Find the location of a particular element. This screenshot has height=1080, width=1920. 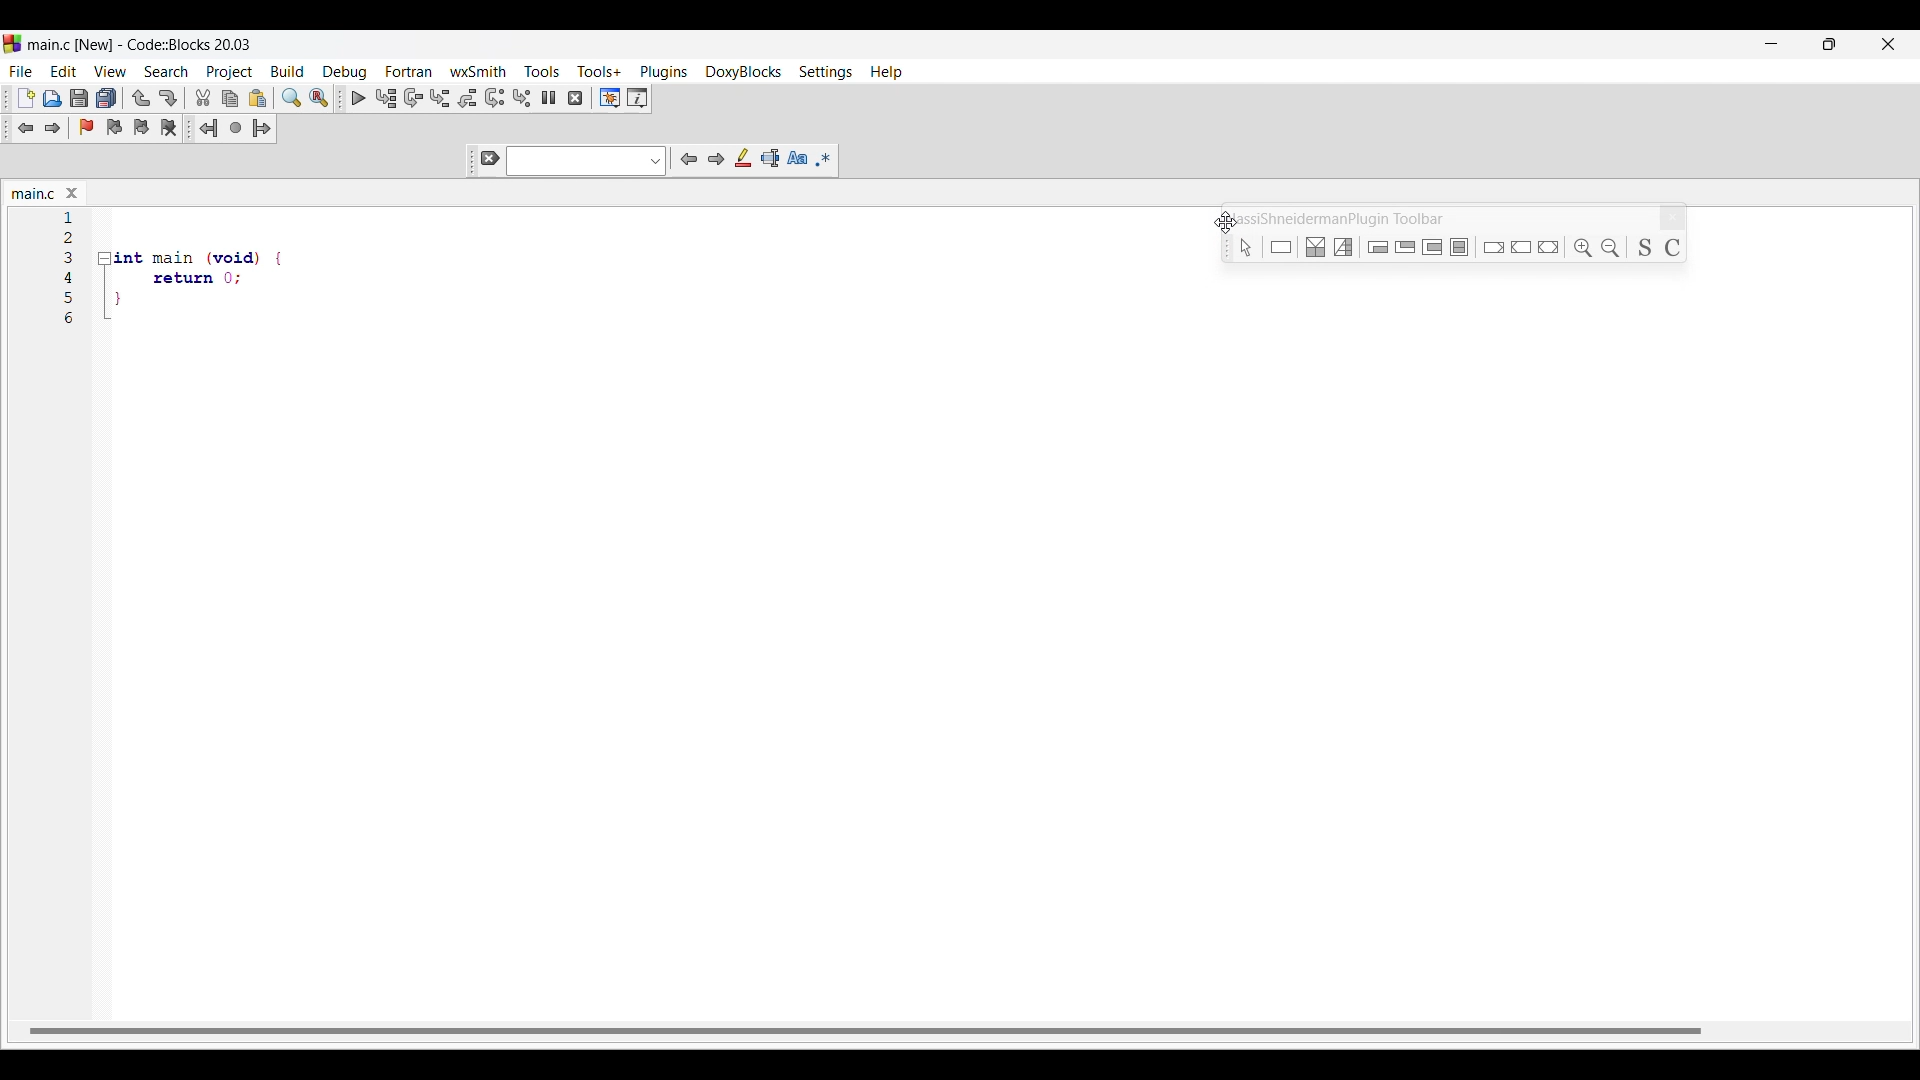

 is located at coordinates (1523, 245).